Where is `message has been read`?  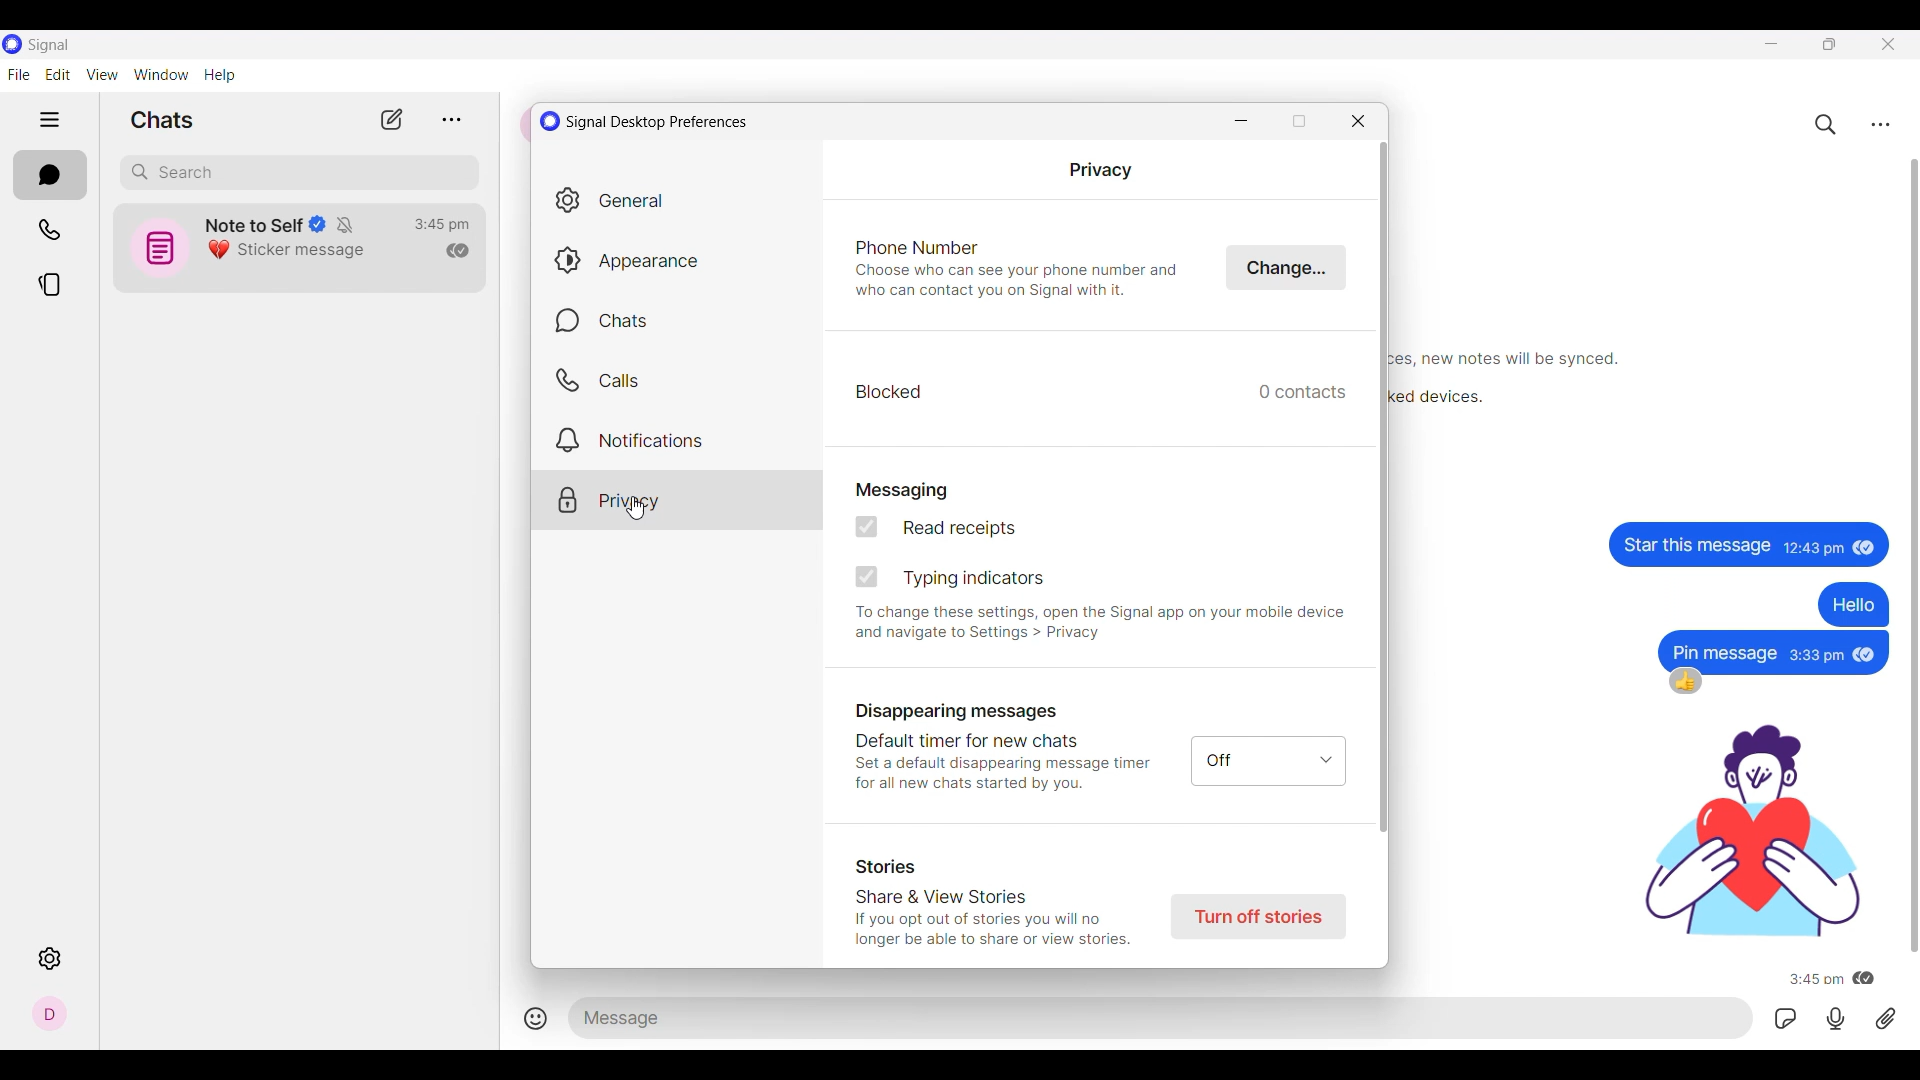 message has been read is located at coordinates (1868, 655).